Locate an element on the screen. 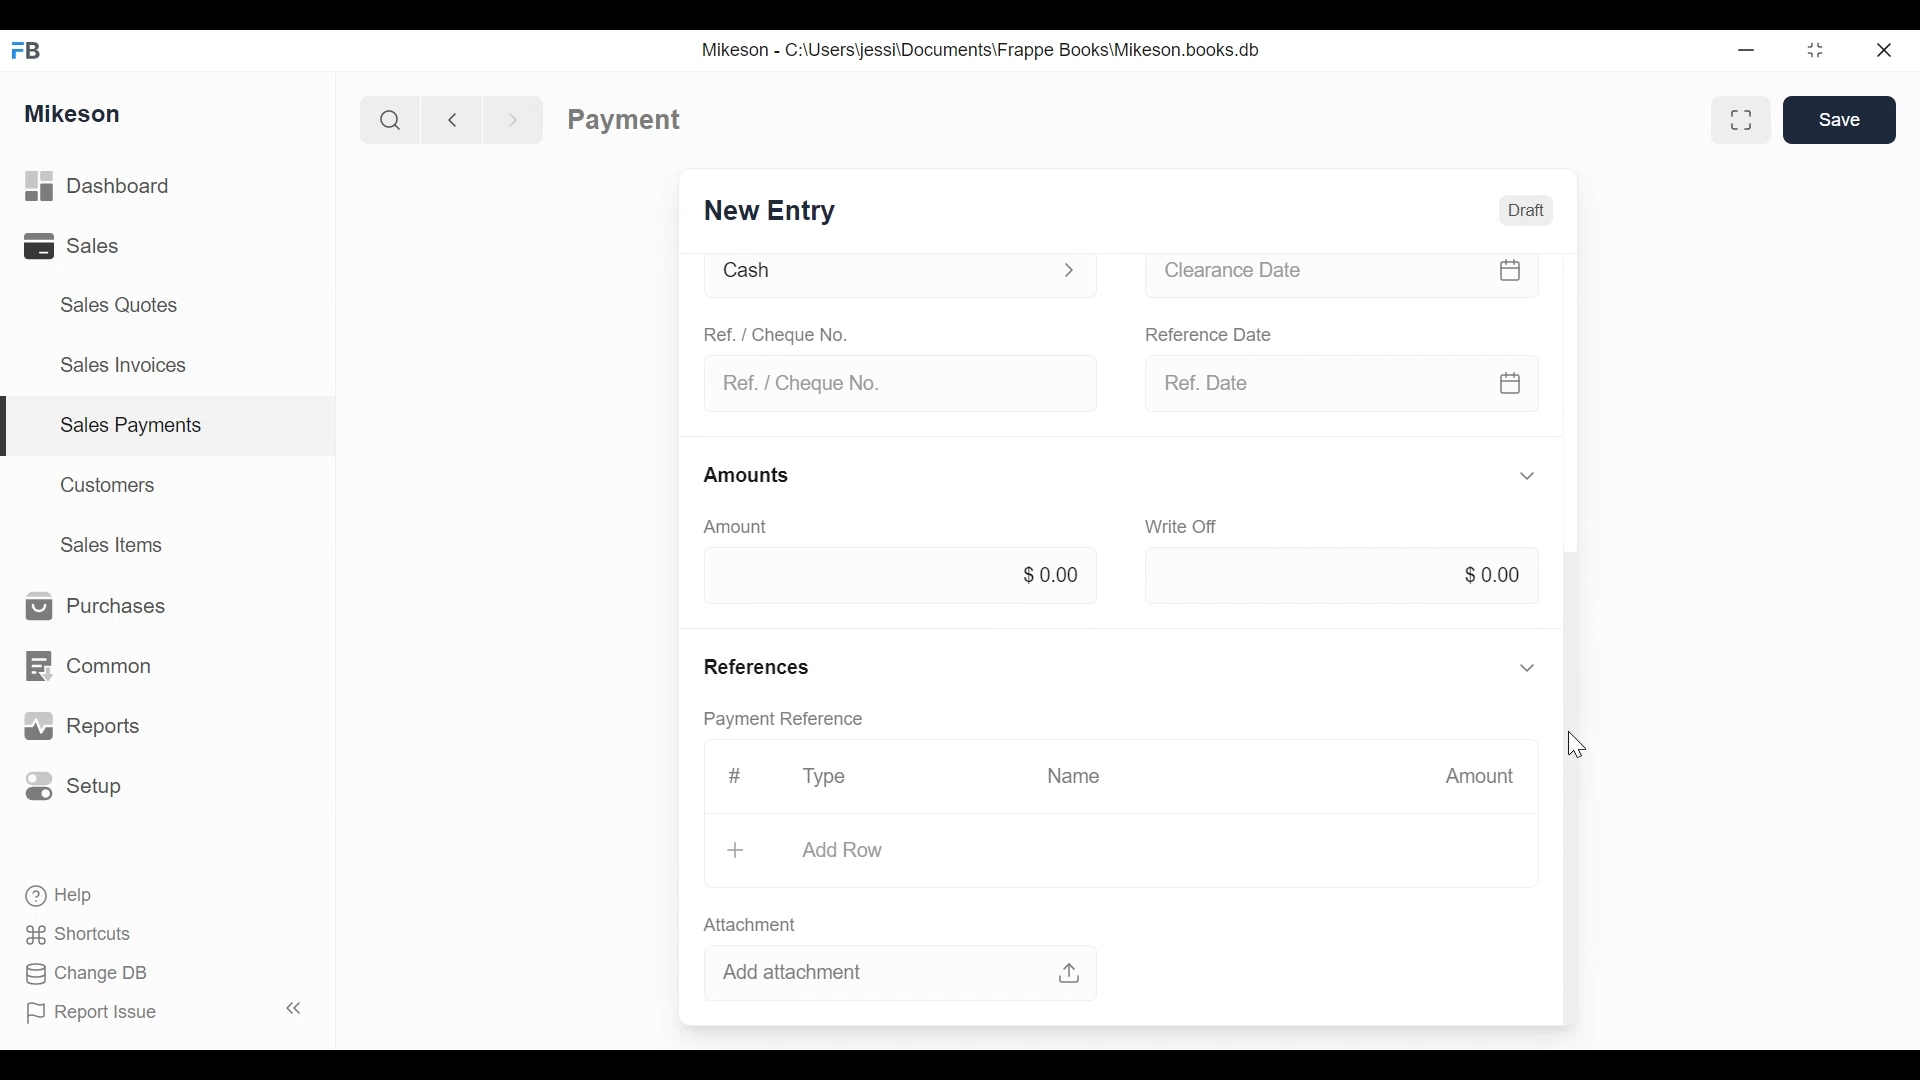 This screenshot has width=1920, height=1080. Sales Items is located at coordinates (121, 546).